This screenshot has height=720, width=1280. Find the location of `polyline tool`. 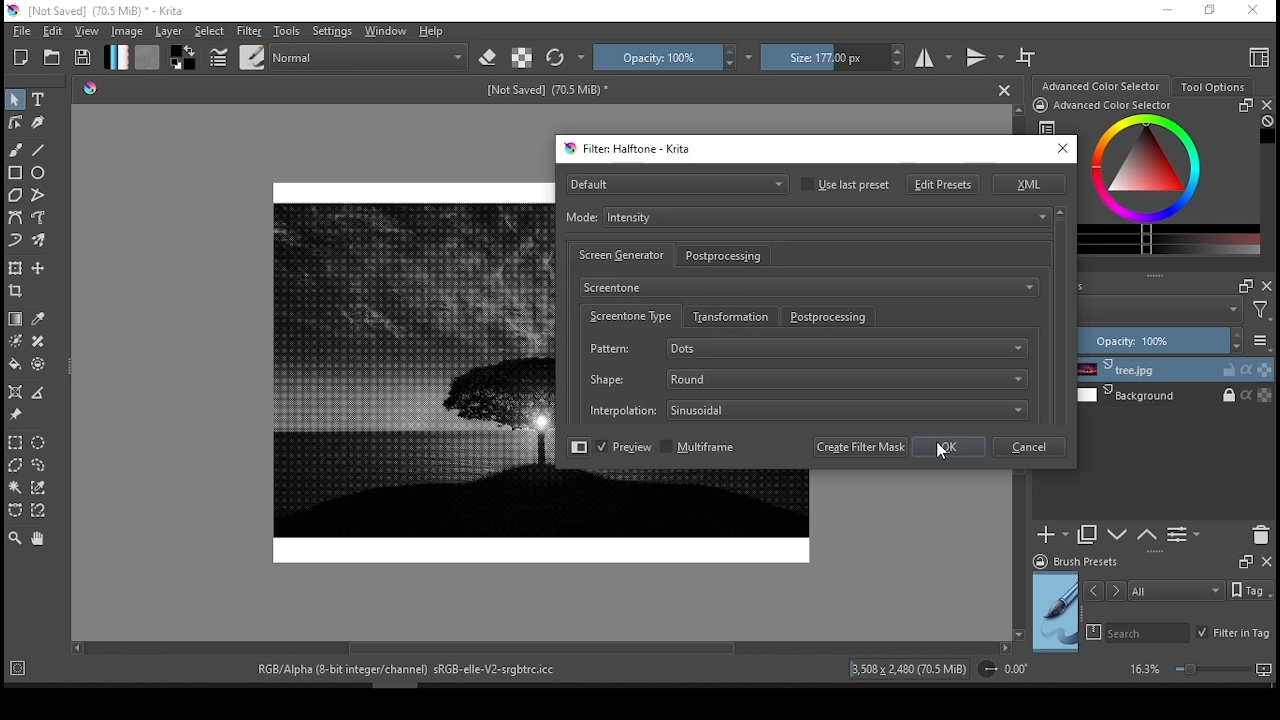

polyline tool is located at coordinates (39, 196).